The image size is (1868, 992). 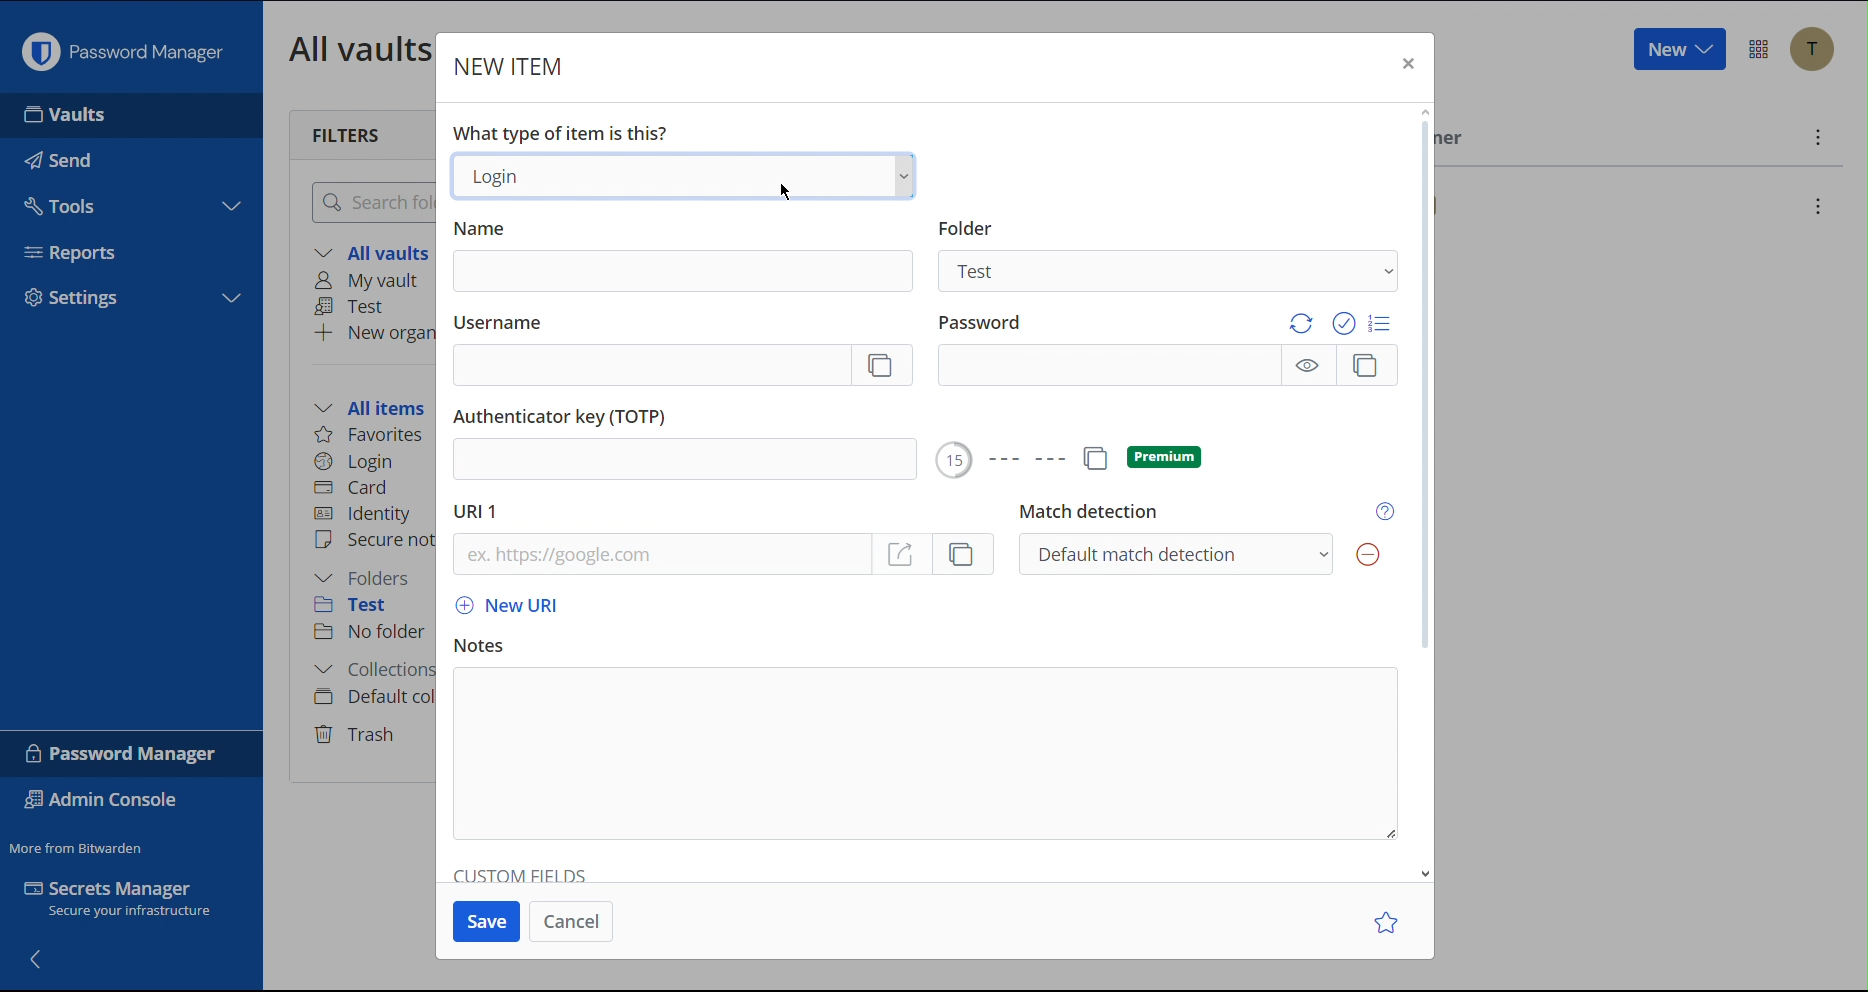 What do you see at coordinates (965, 228) in the screenshot?
I see `Folder` at bounding box center [965, 228].